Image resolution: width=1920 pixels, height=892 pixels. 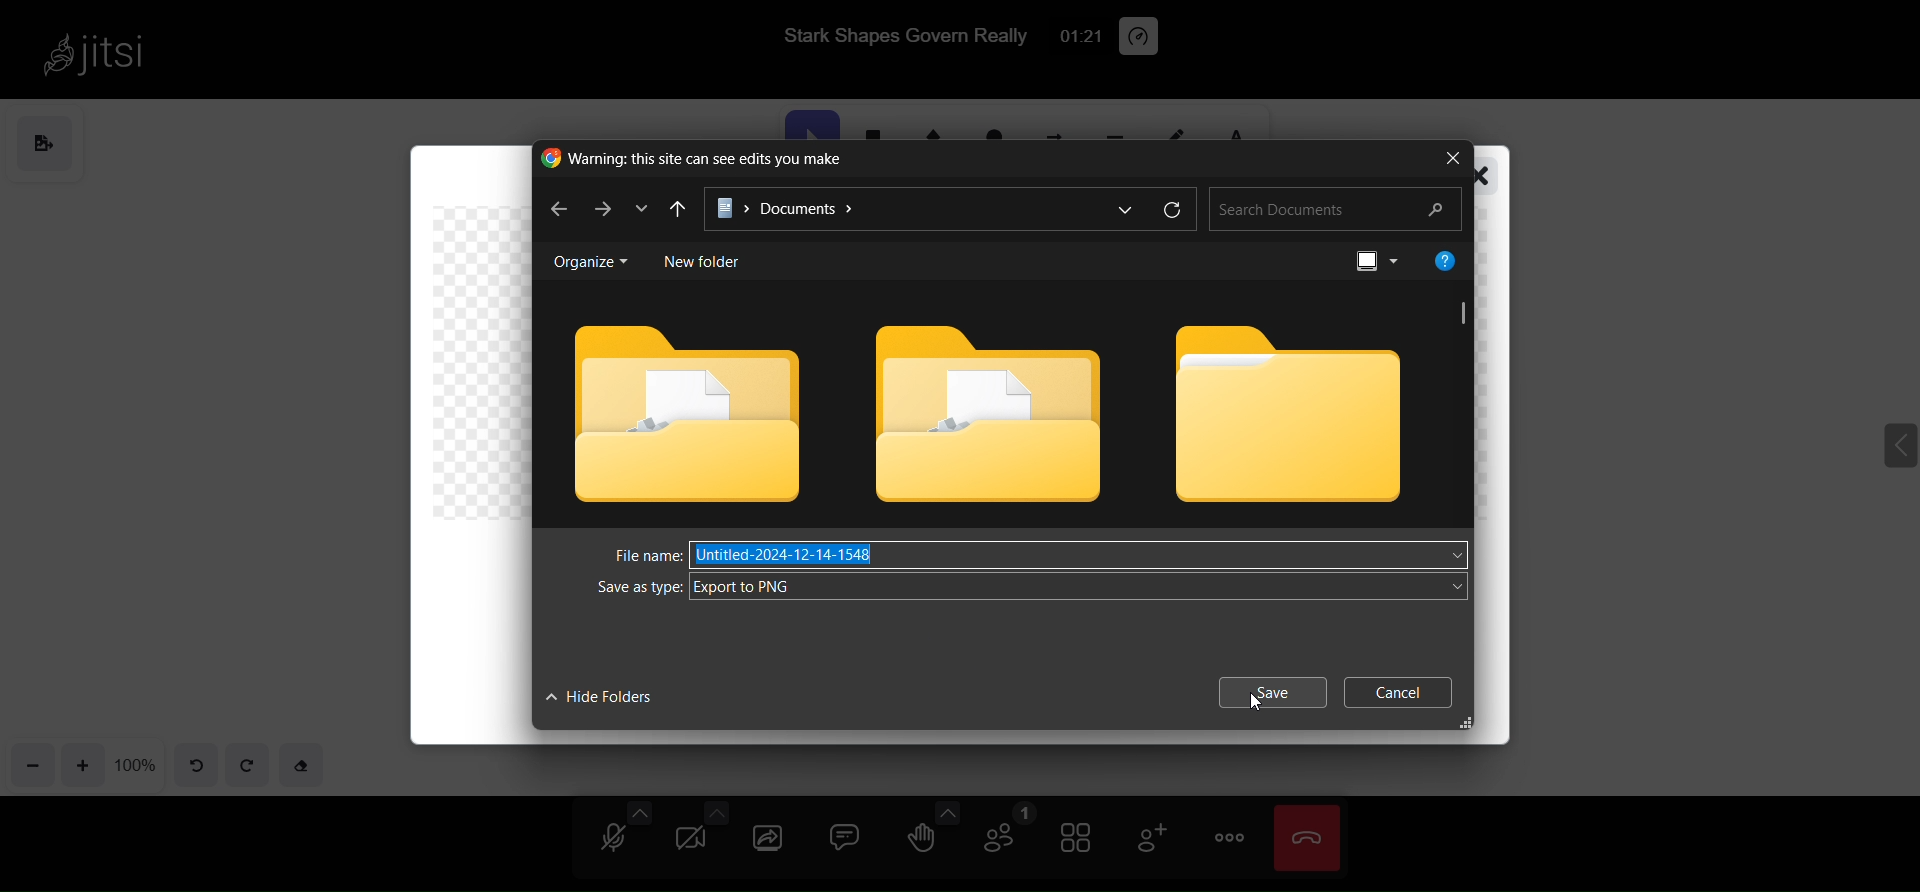 I want to click on expand, so click(x=1490, y=725).